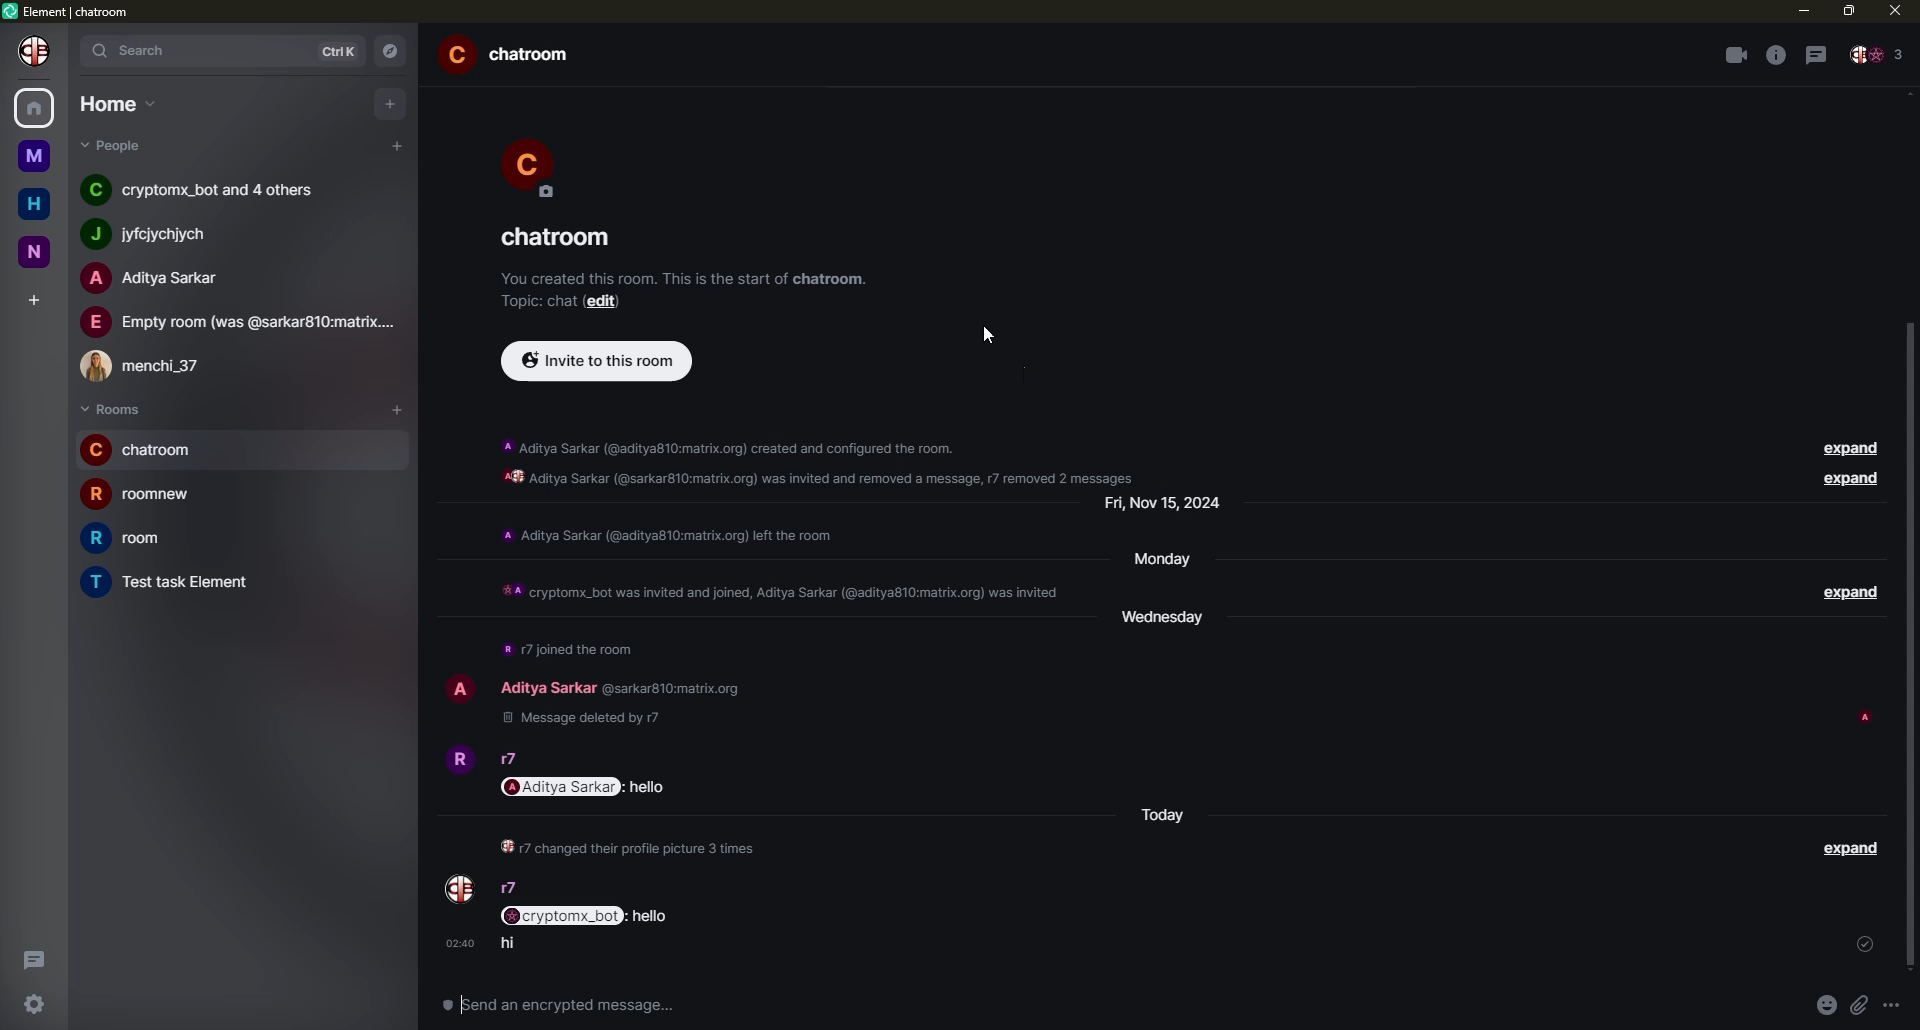 The width and height of the screenshot is (1920, 1030). What do you see at coordinates (1864, 720) in the screenshot?
I see `seen` at bounding box center [1864, 720].